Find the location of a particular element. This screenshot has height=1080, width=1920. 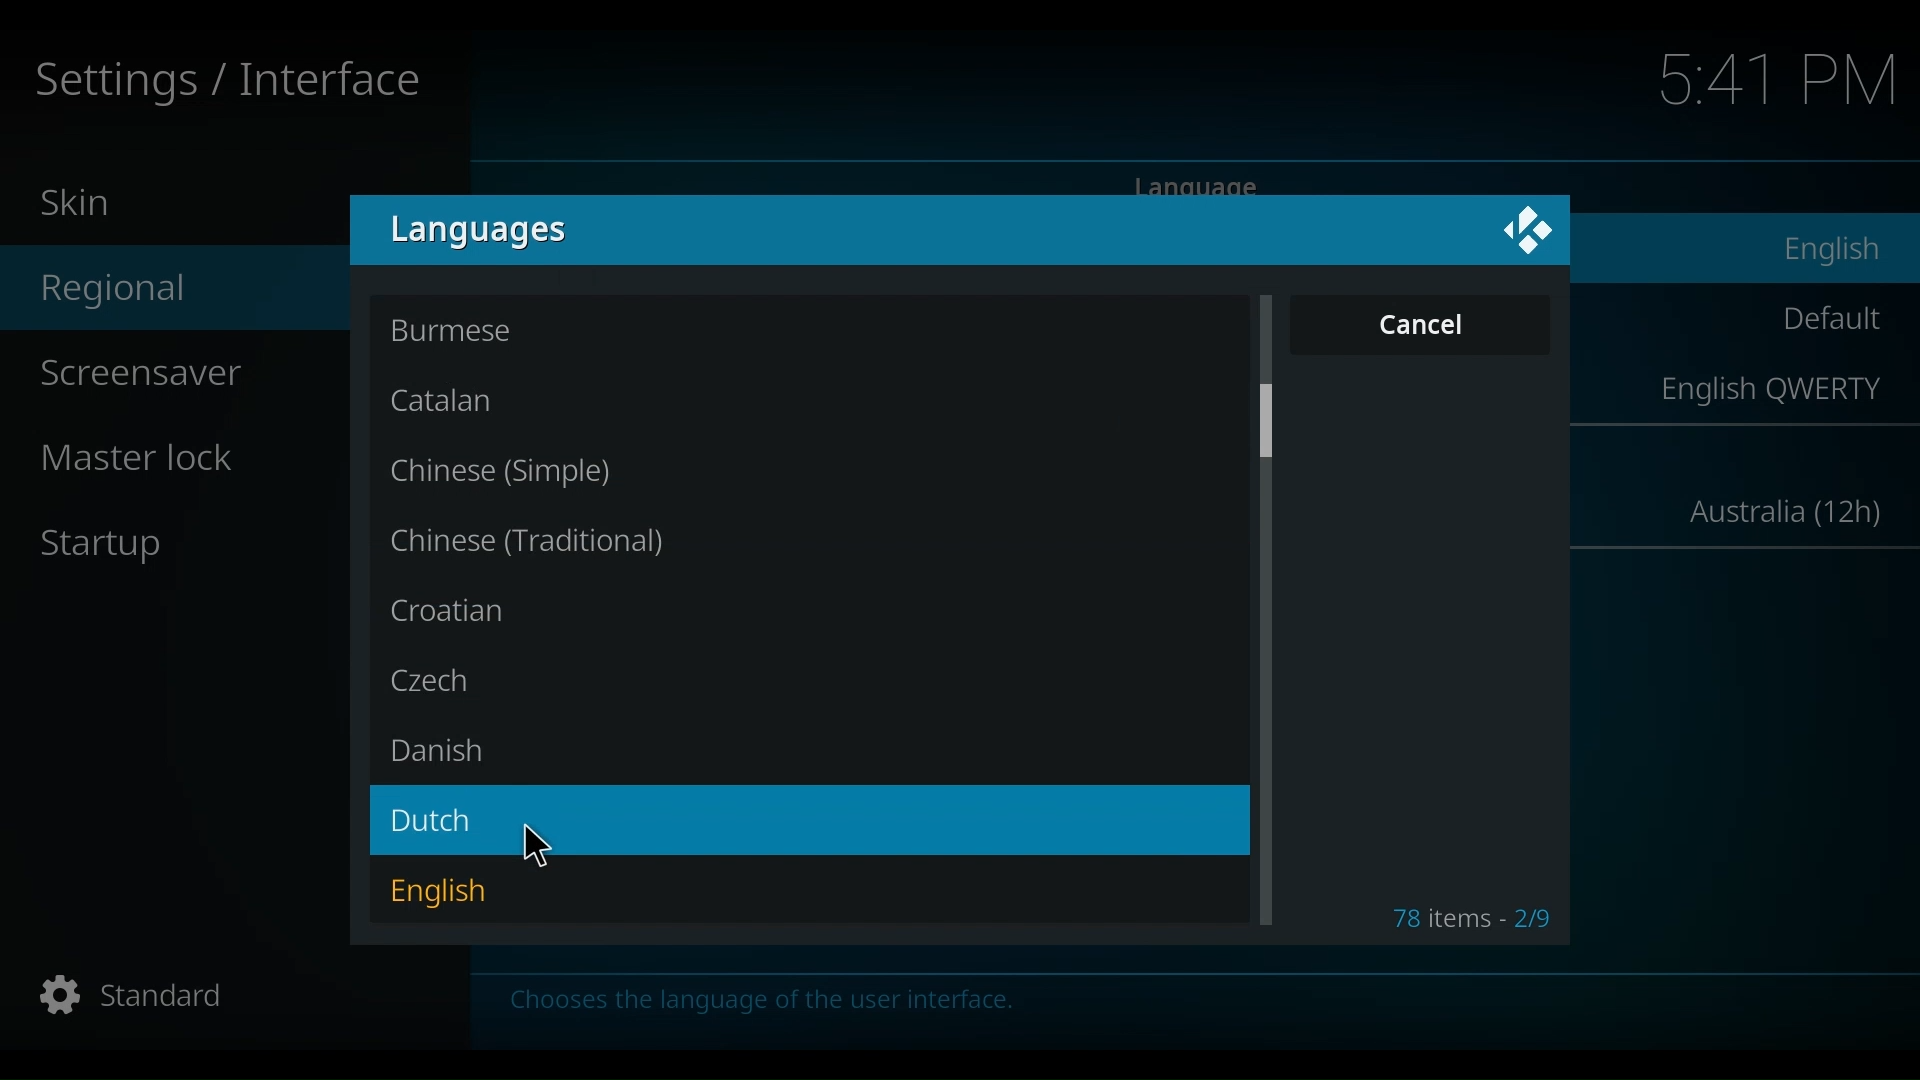

Startup is located at coordinates (111, 548).